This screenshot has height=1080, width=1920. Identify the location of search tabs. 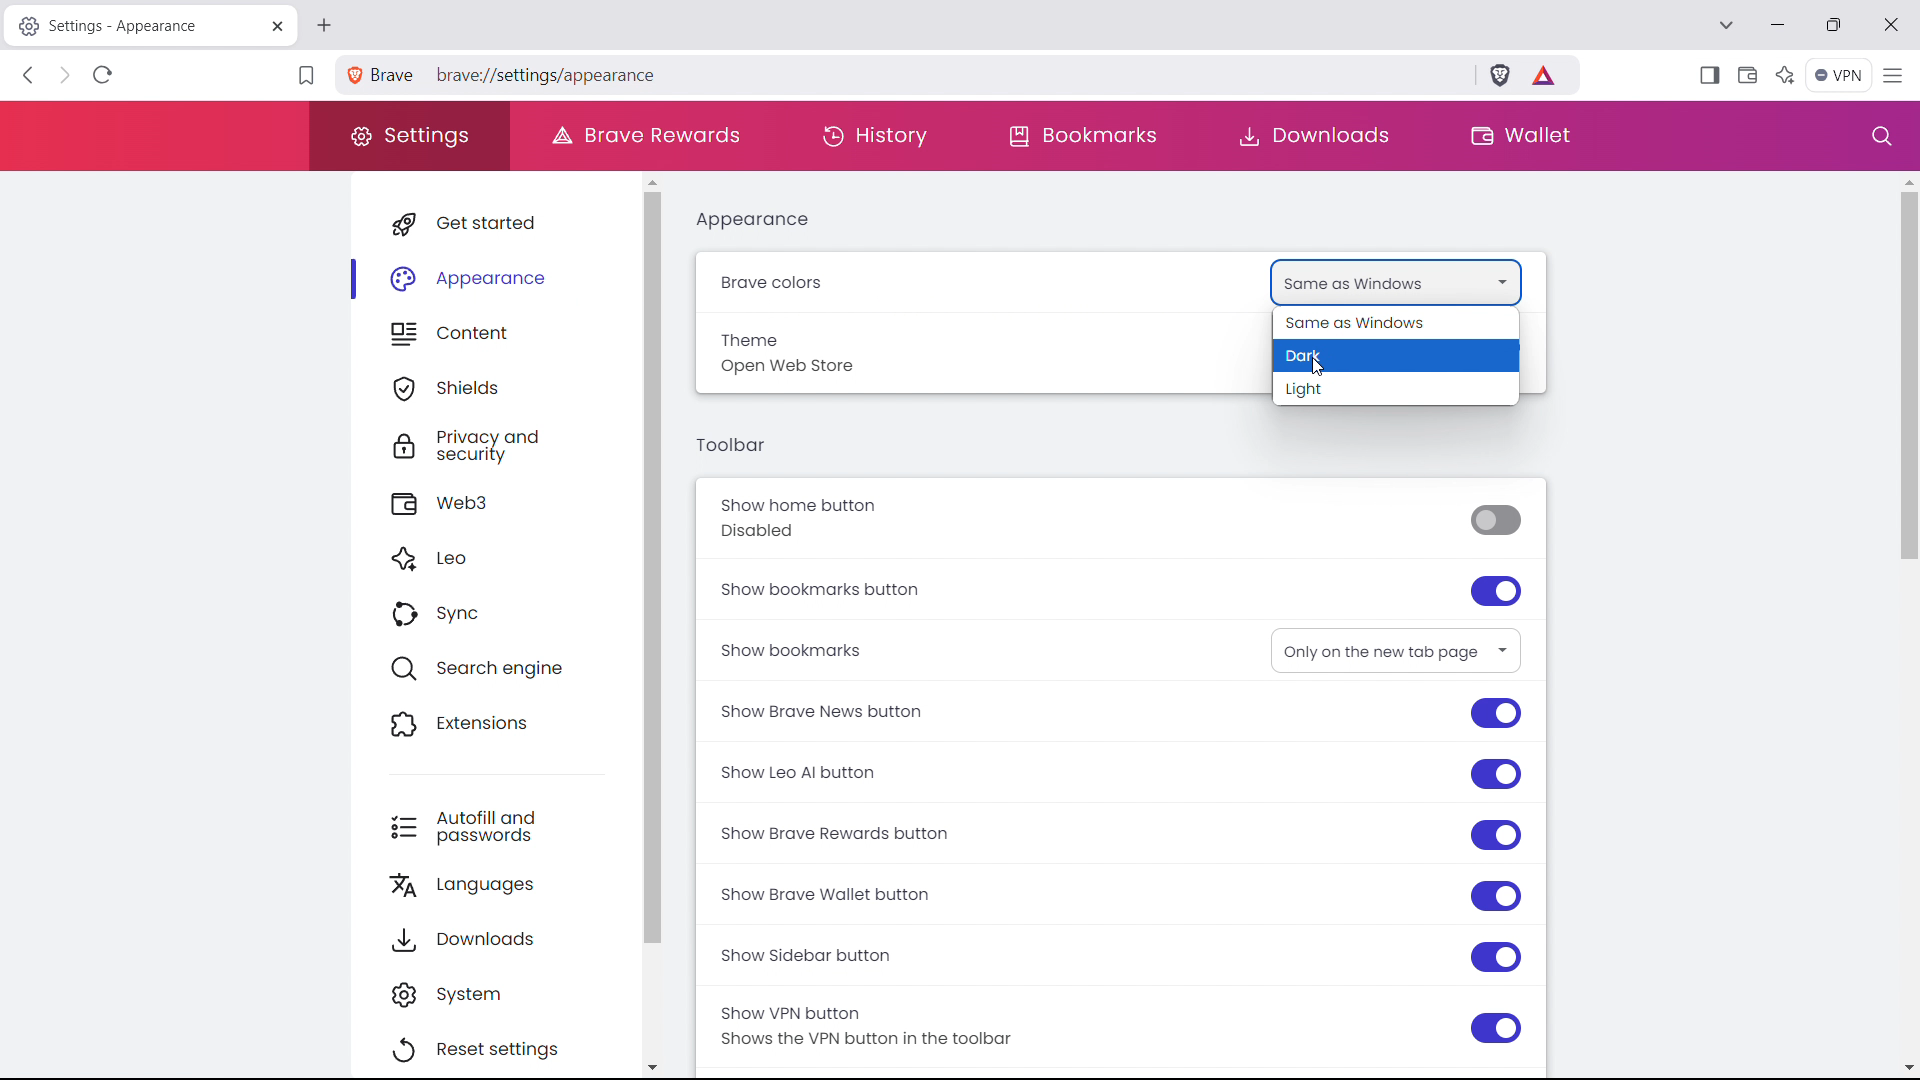
(1727, 25).